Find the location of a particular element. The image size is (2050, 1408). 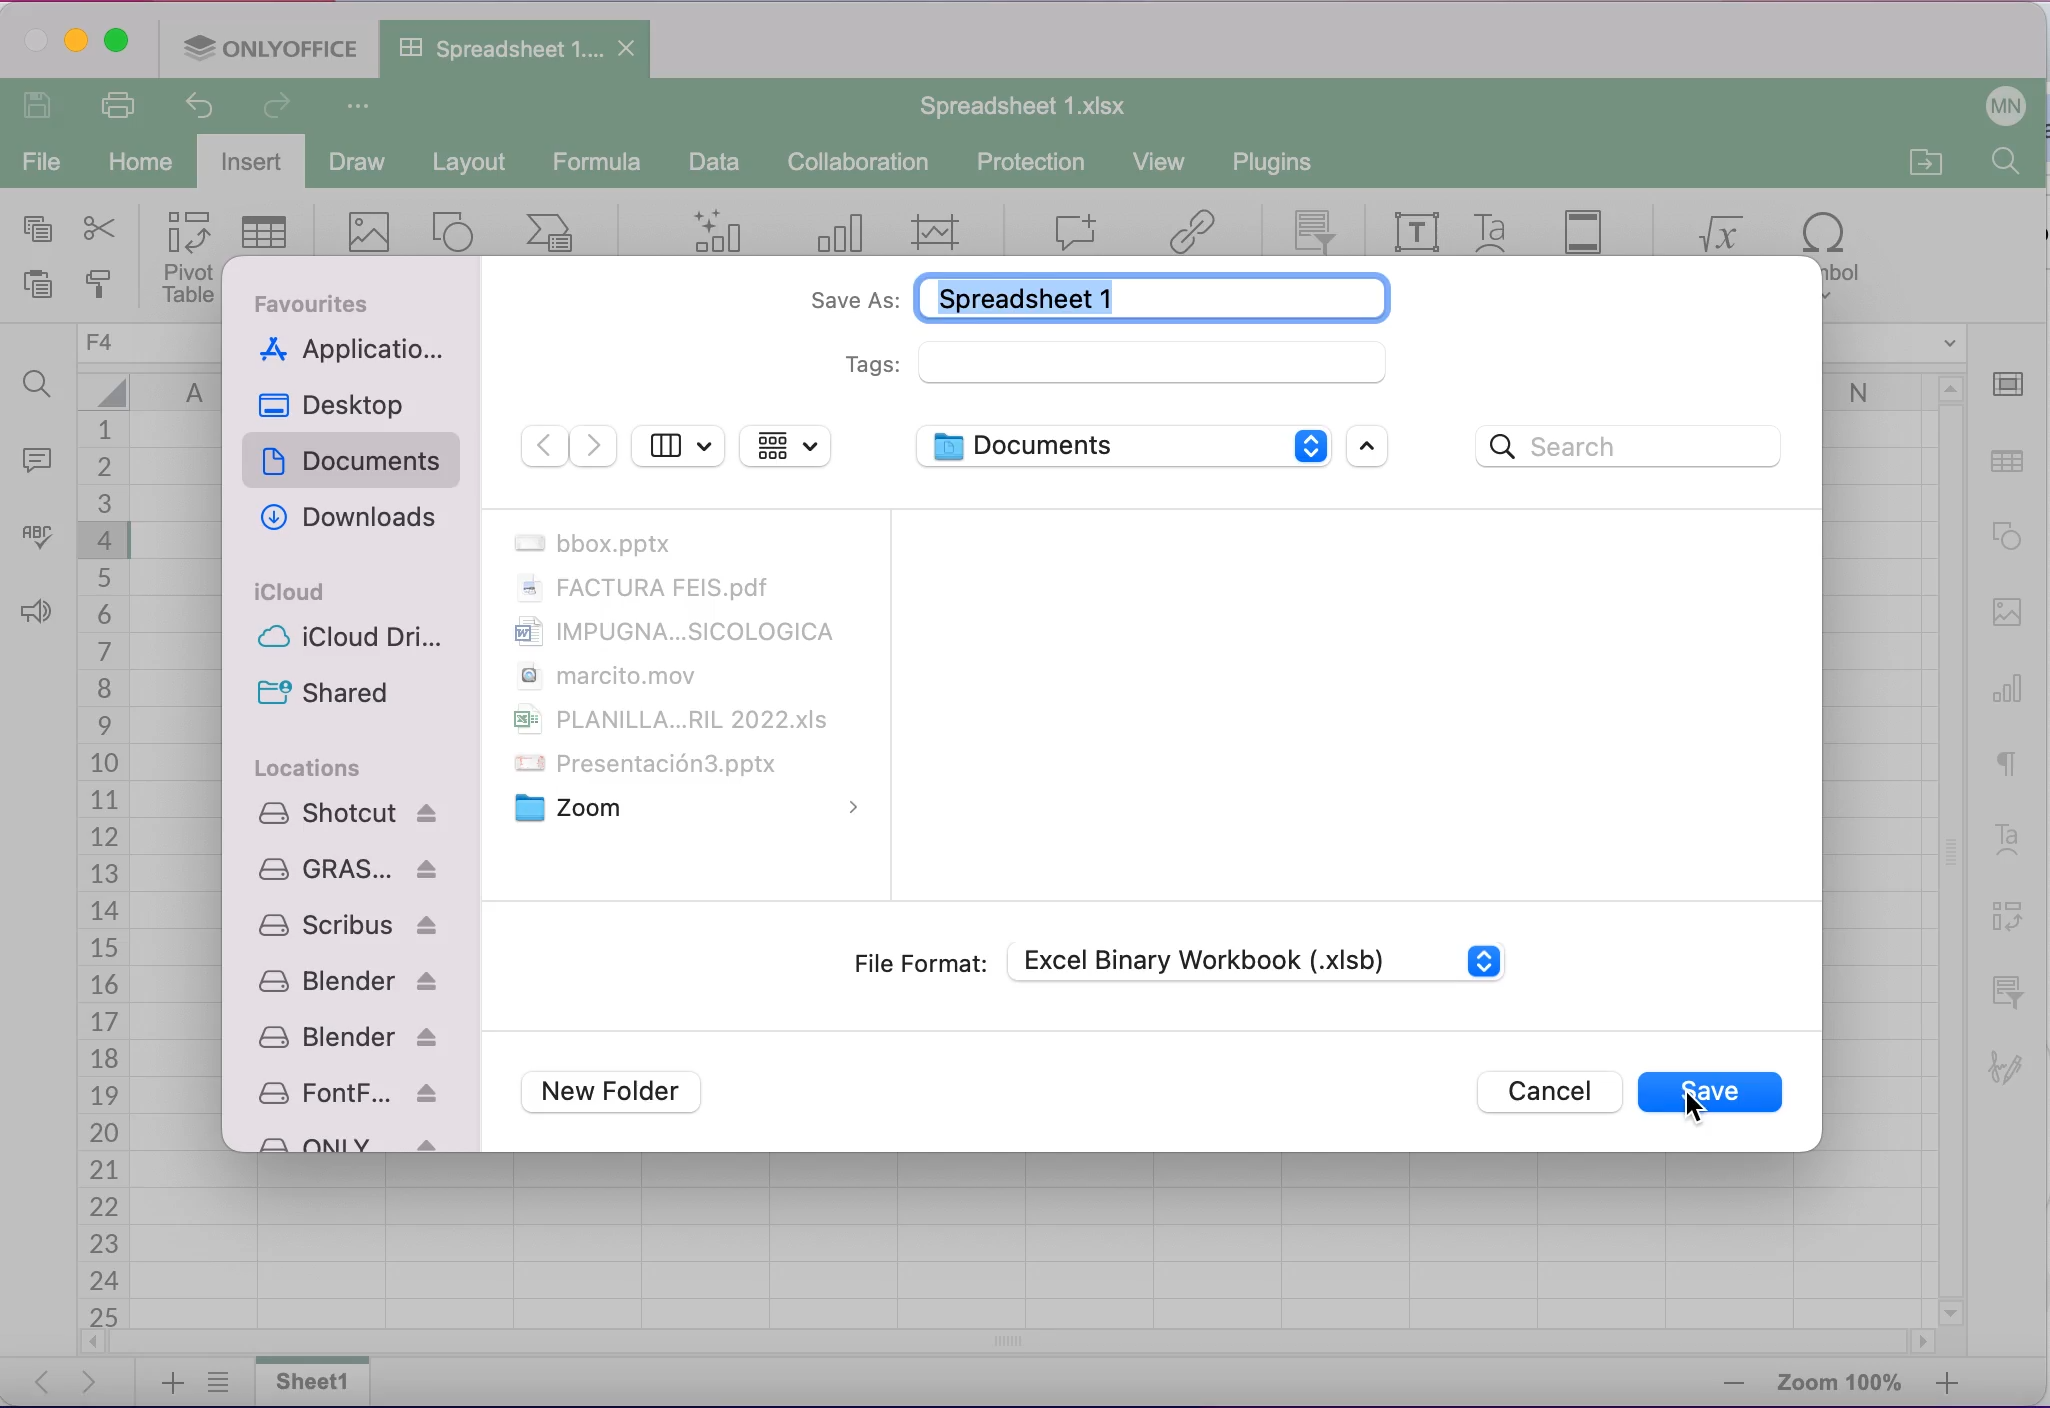

save as is located at coordinates (1088, 295).